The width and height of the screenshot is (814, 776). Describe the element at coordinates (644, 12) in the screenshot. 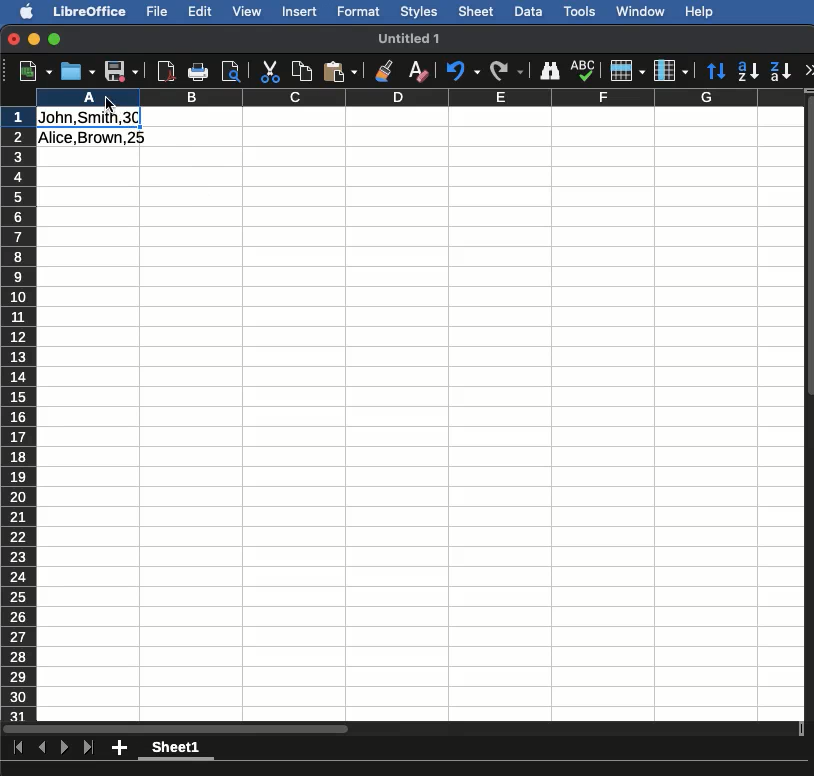

I see `Window` at that location.